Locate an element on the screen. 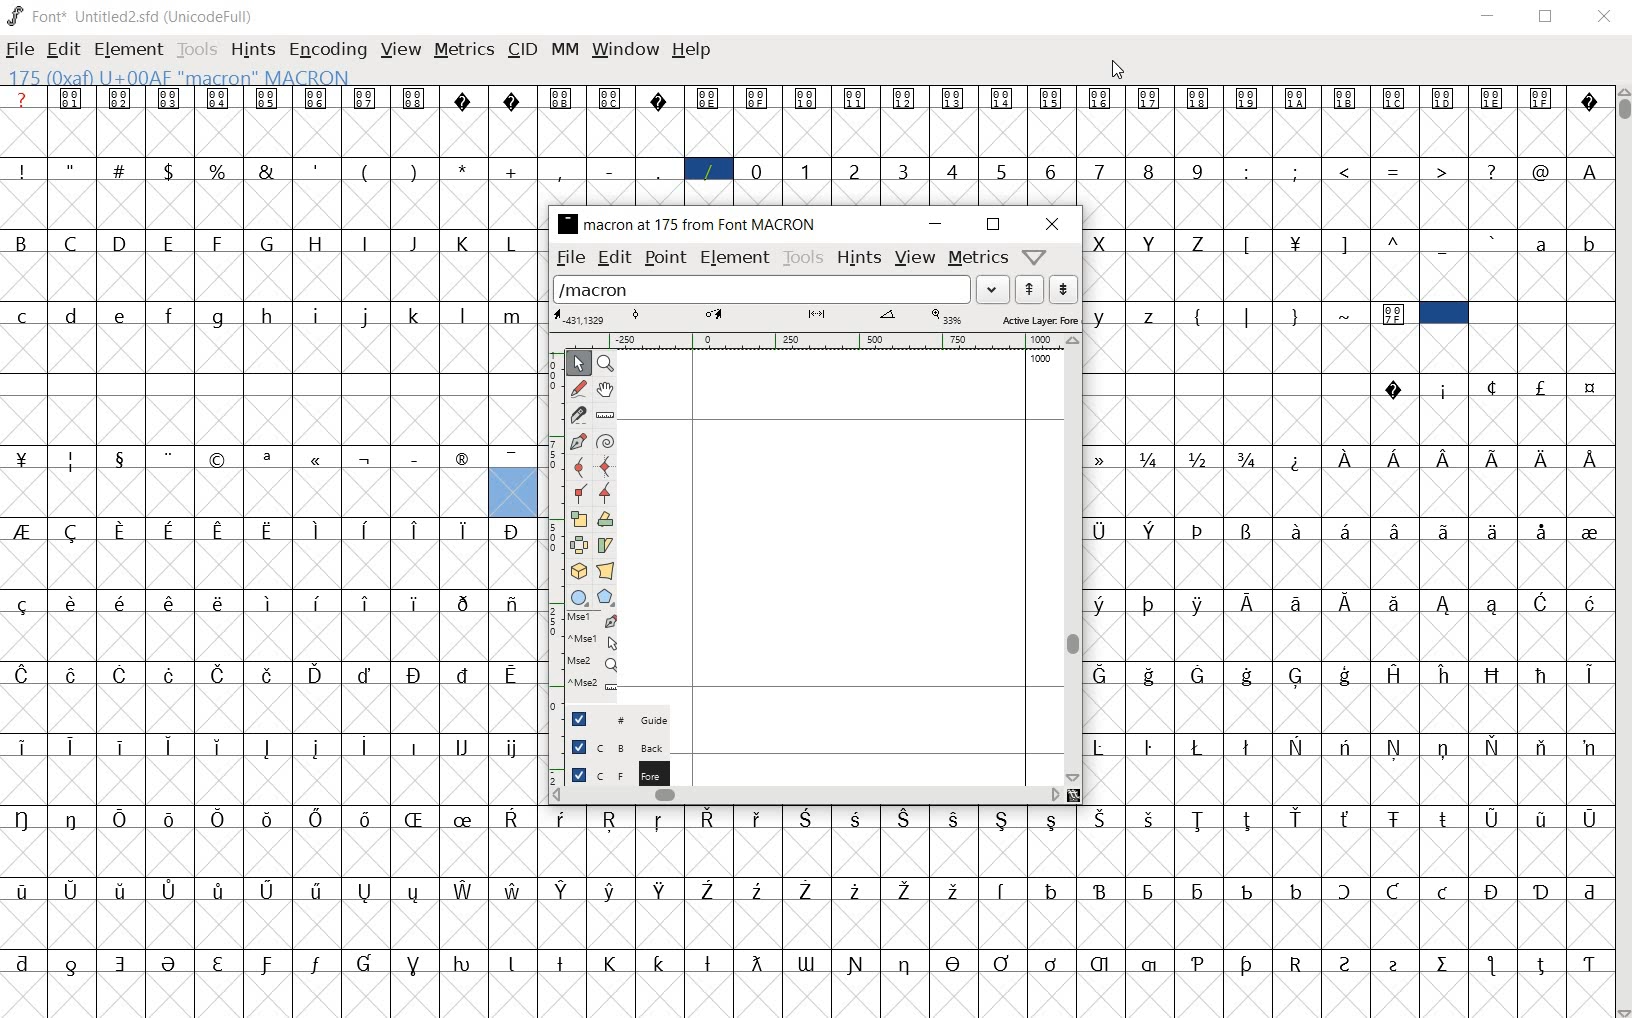 The height and width of the screenshot is (1018, 1632). Symbol is located at coordinates (1344, 747).